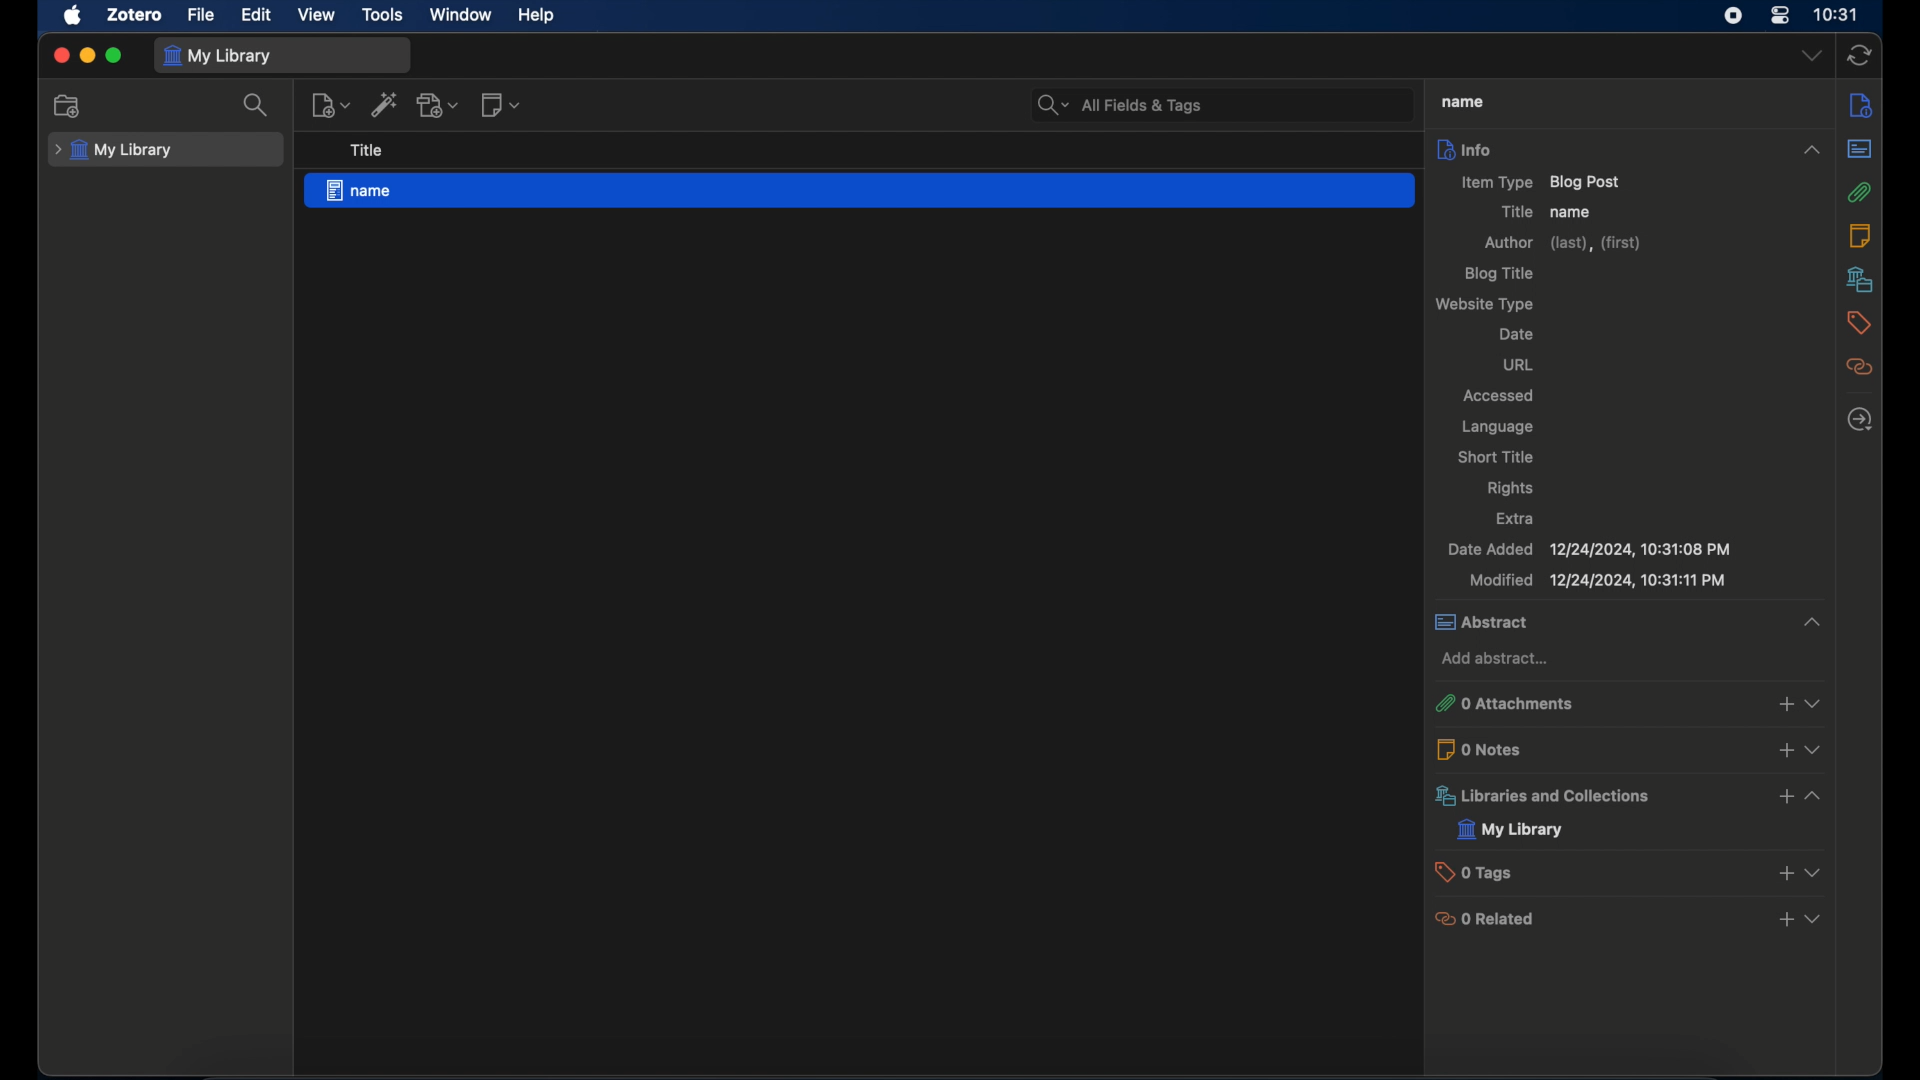 This screenshot has height=1080, width=1920. I want to click on info, so click(1631, 148).